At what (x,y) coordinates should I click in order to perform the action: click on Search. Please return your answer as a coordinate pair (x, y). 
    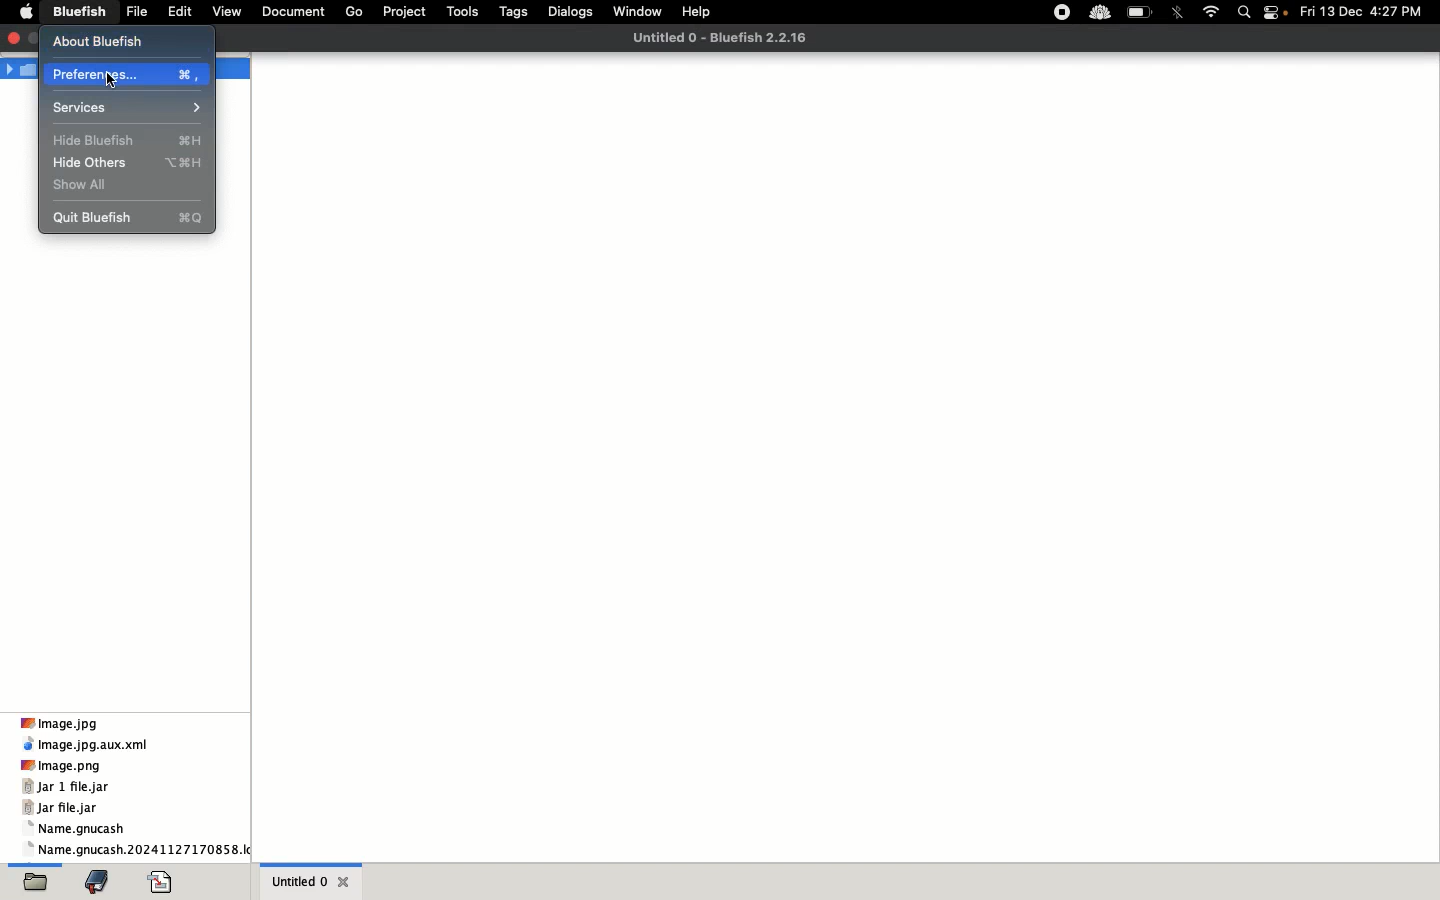
    Looking at the image, I should click on (1246, 13).